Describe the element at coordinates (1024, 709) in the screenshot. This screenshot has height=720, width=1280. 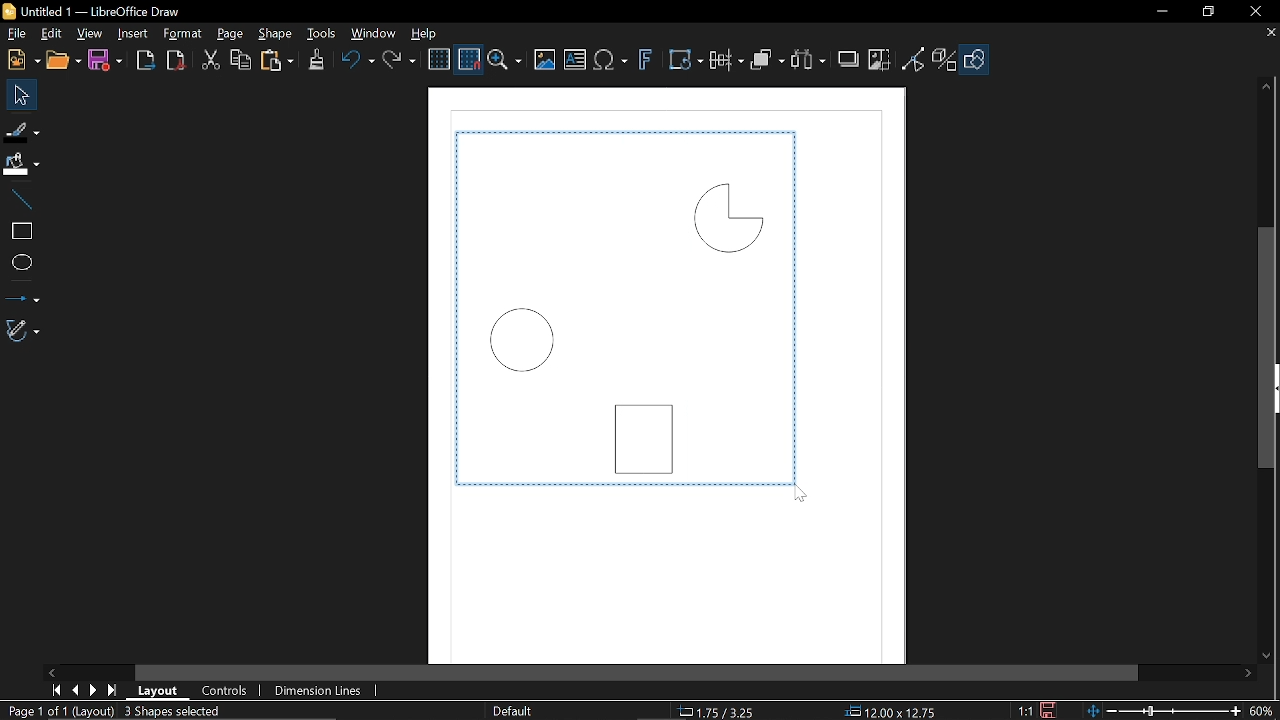
I see `1:1 (Scaling factor)` at that location.